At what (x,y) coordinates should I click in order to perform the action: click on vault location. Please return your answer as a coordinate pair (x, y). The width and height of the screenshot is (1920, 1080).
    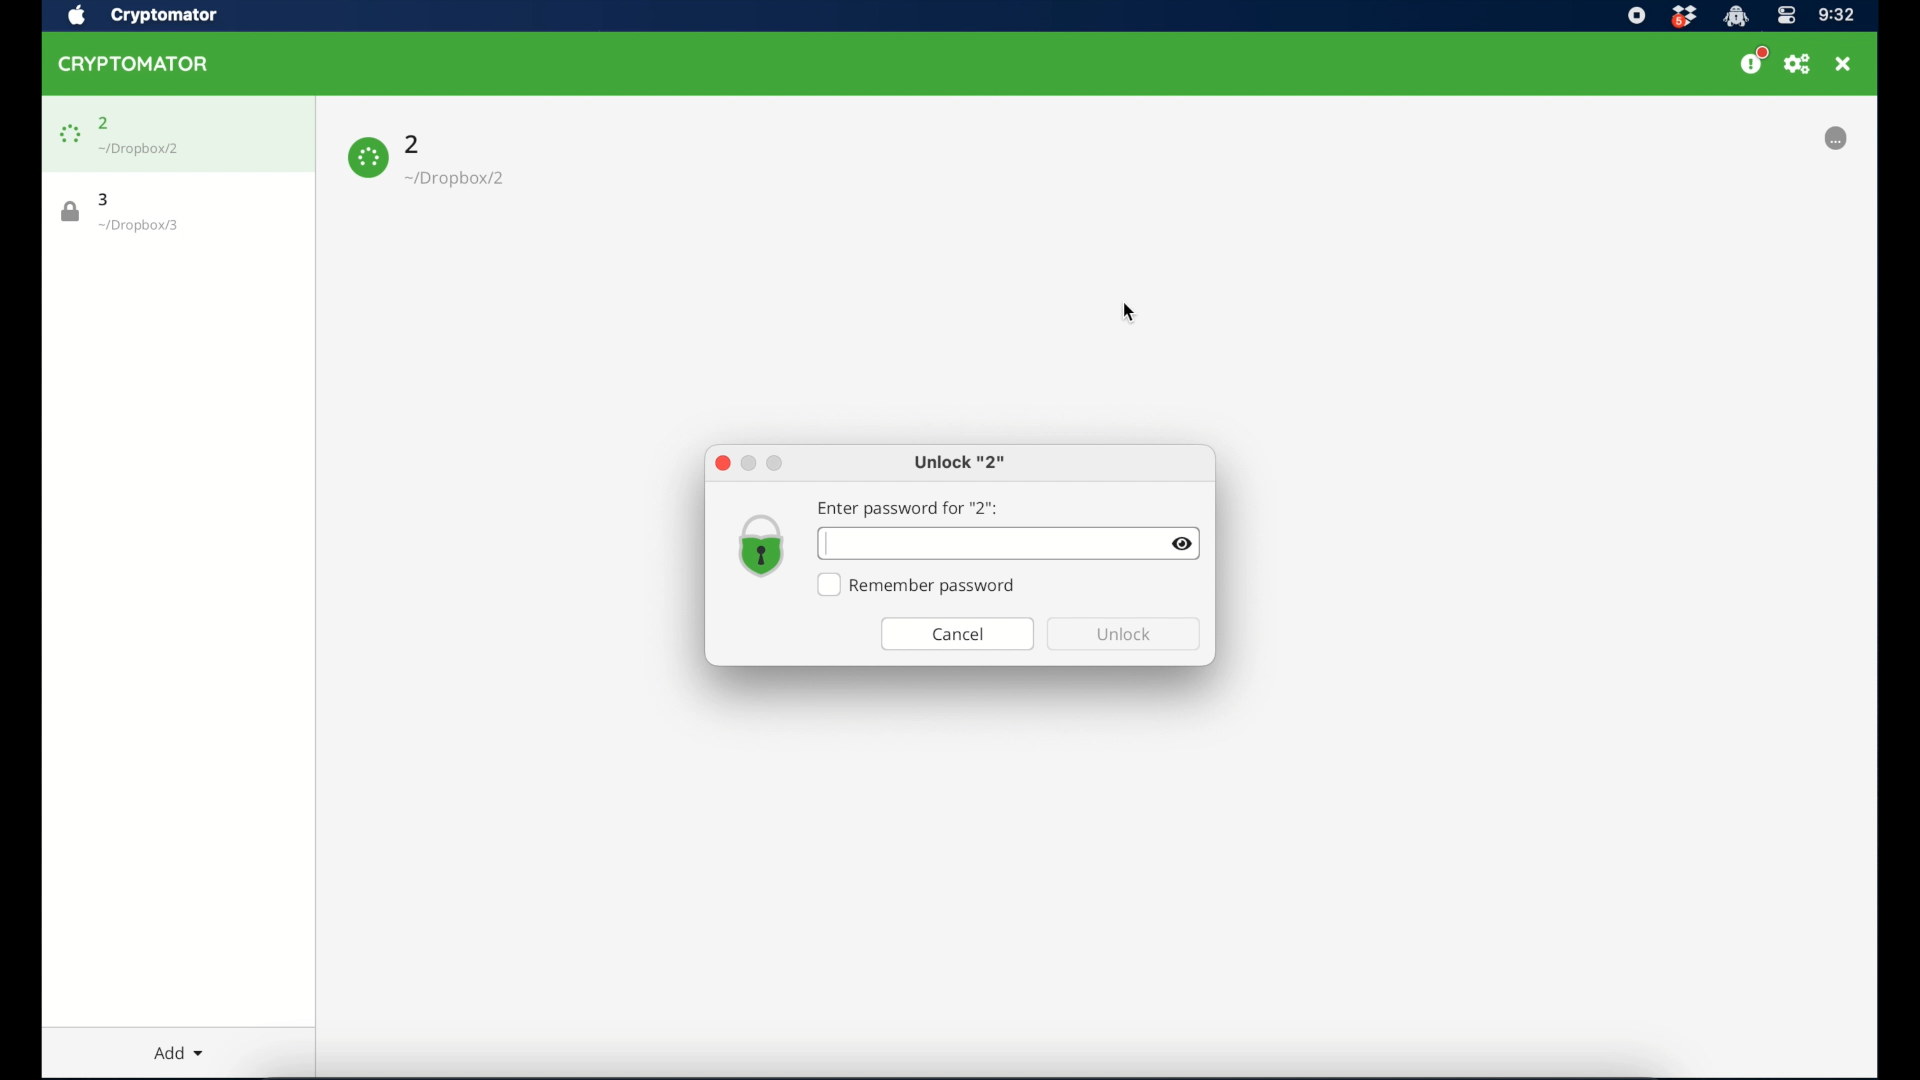
    Looking at the image, I should click on (459, 178).